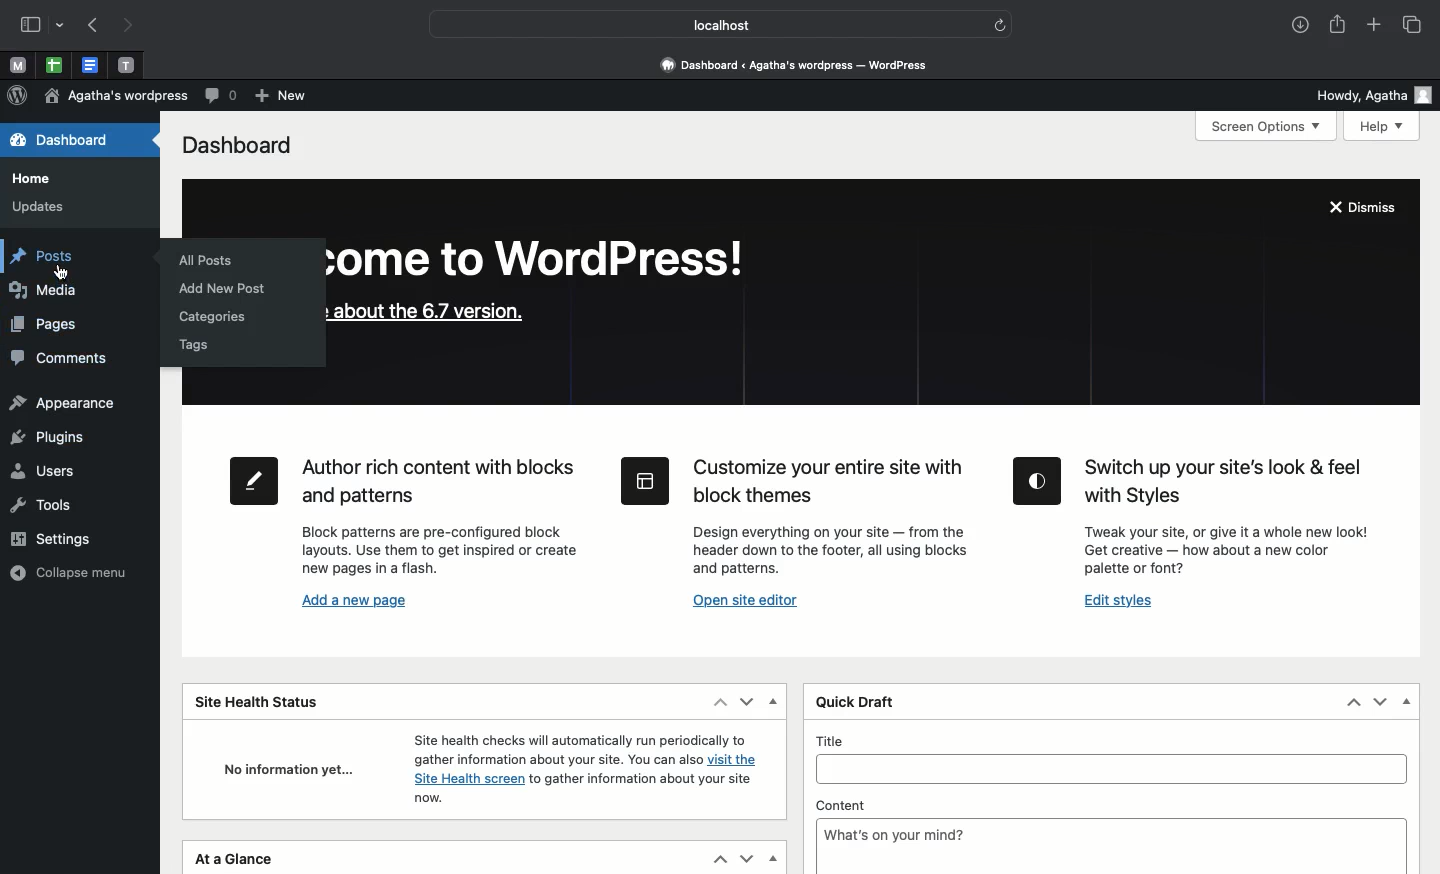 This screenshot has width=1440, height=874. I want to click on Hide, so click(772, 705).